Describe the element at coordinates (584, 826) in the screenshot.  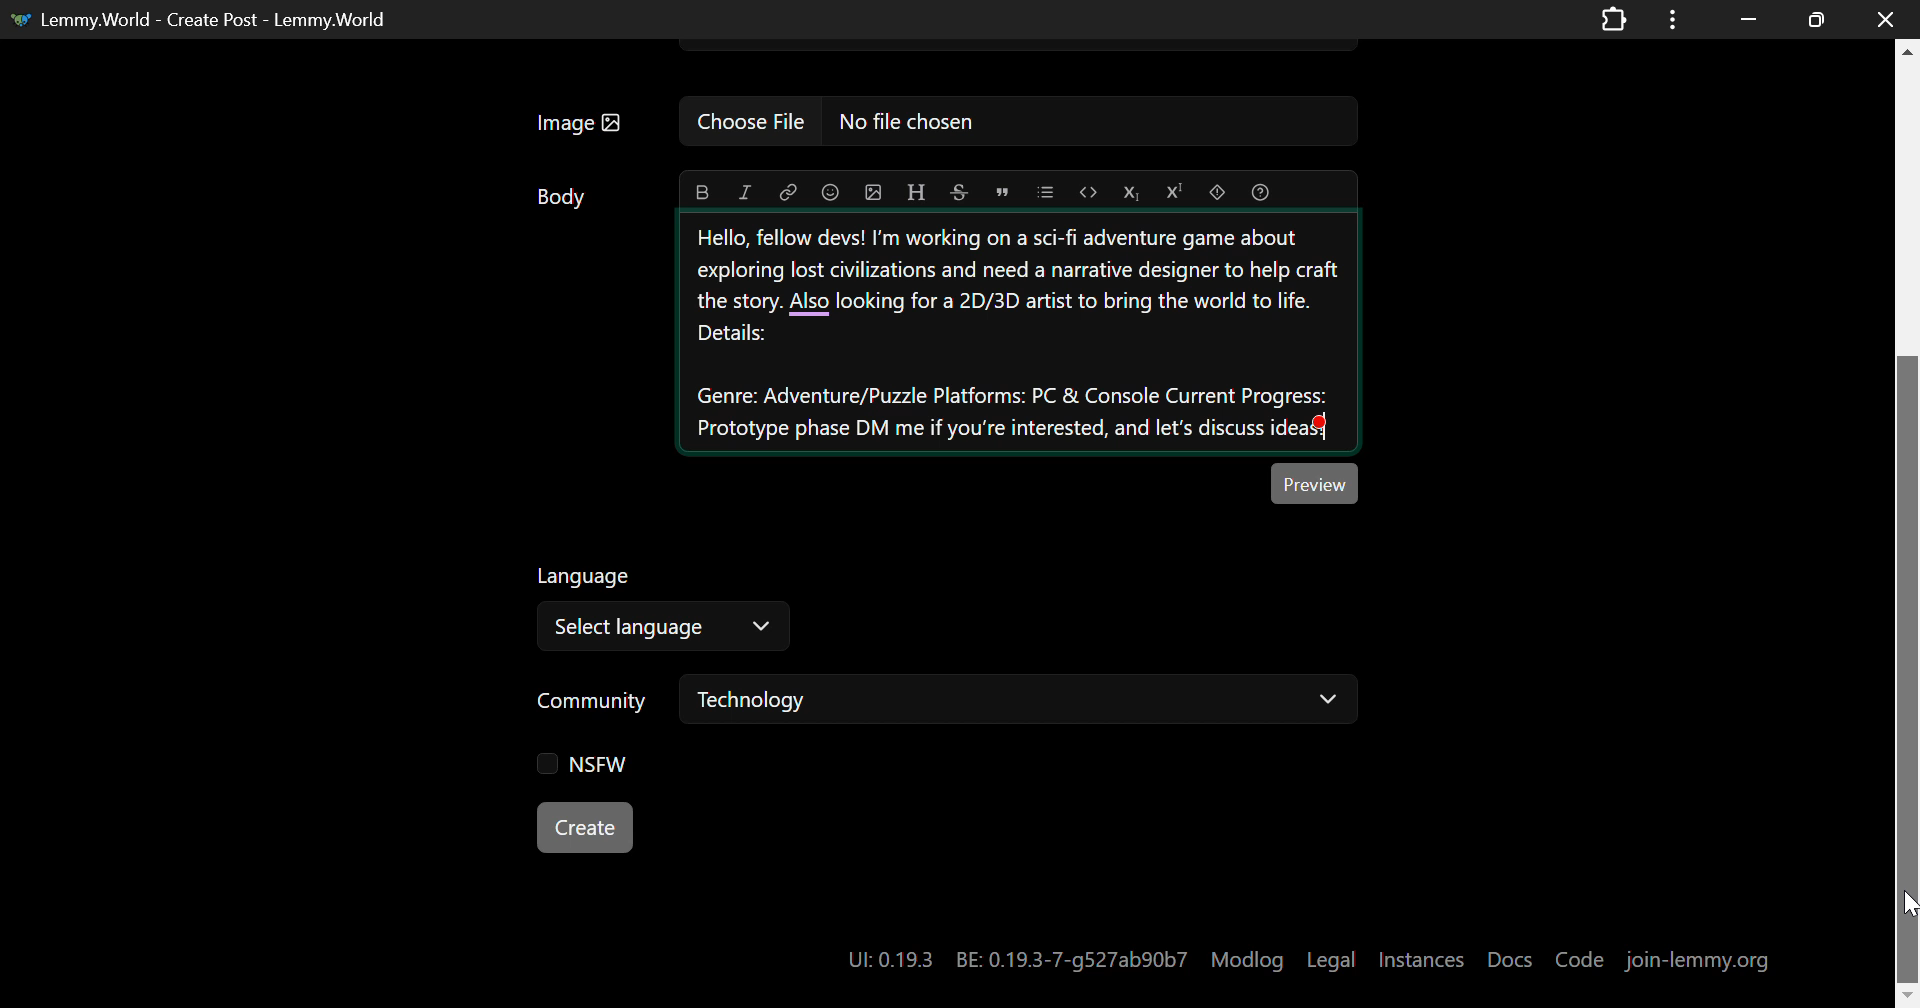
I see `Create` at that location.